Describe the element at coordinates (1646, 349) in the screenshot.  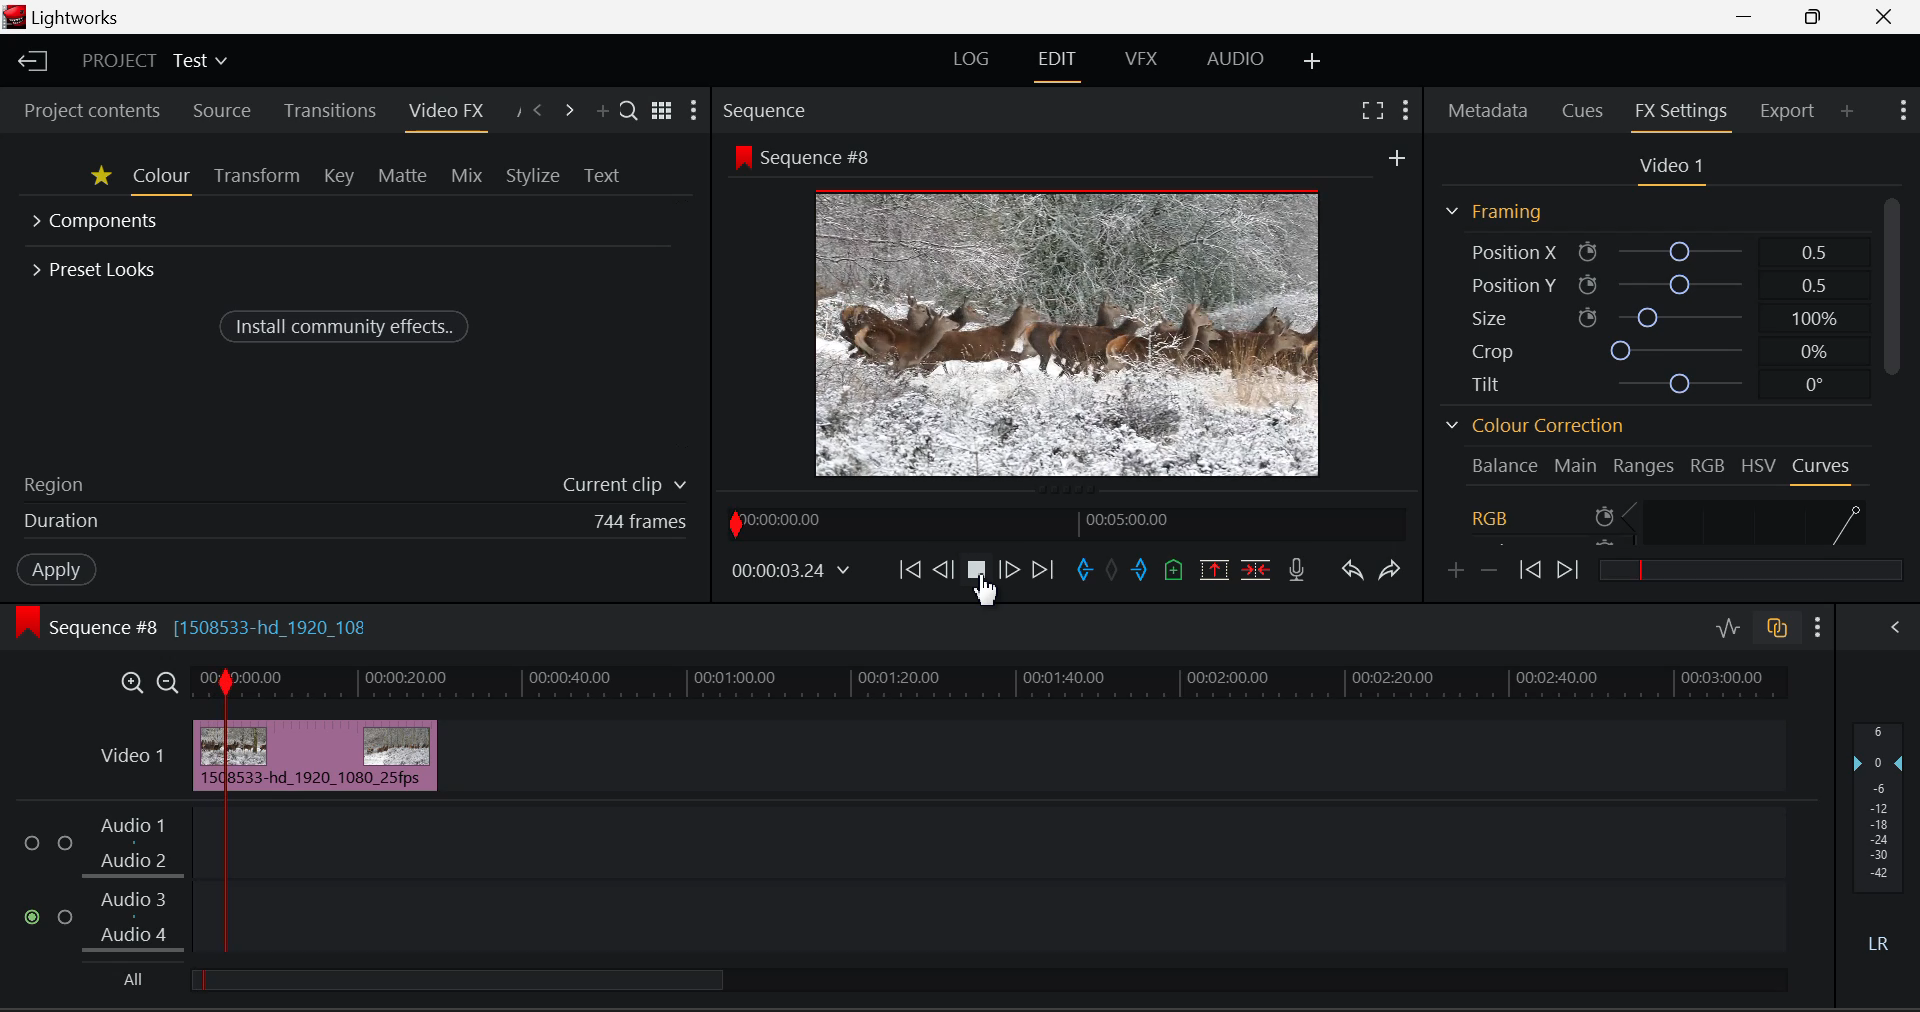
I see `Crop` at that location.